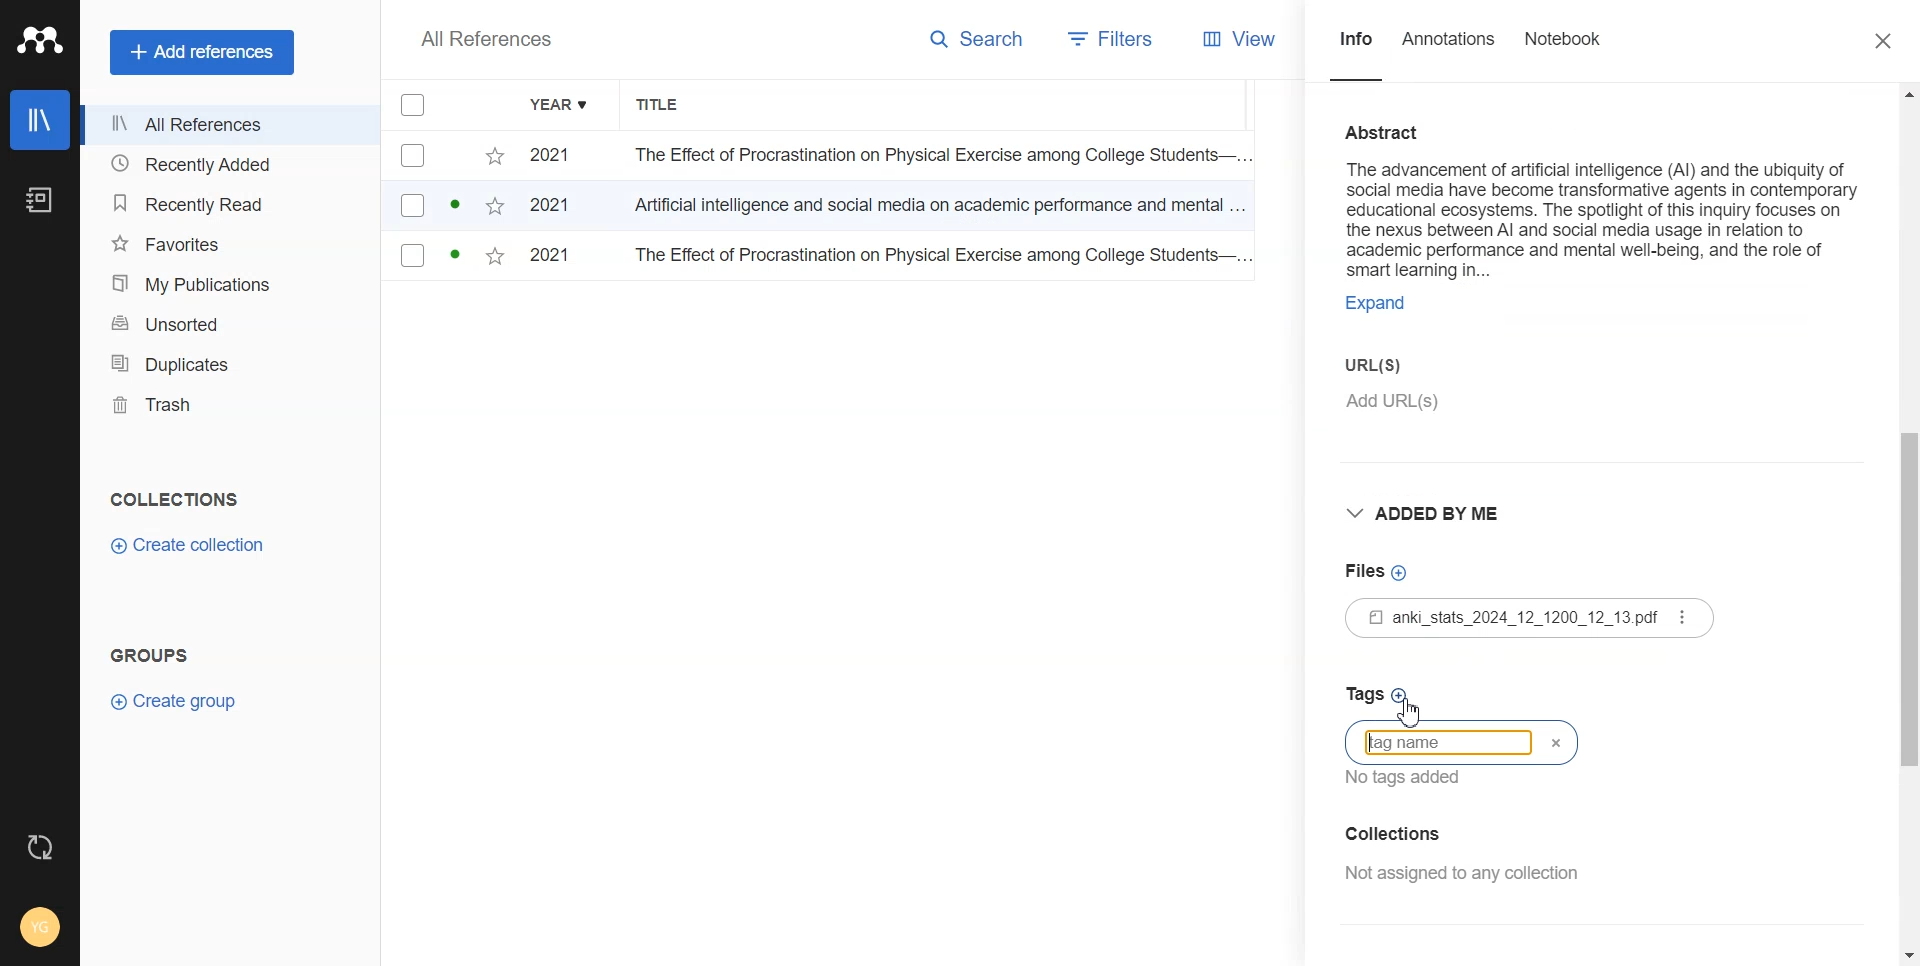 The width and height of the screenshot is (1920, 966). What do you see at coordinates (228, 283) in the screenshot?
I see `My Publication` at bounding box center [228, 283].